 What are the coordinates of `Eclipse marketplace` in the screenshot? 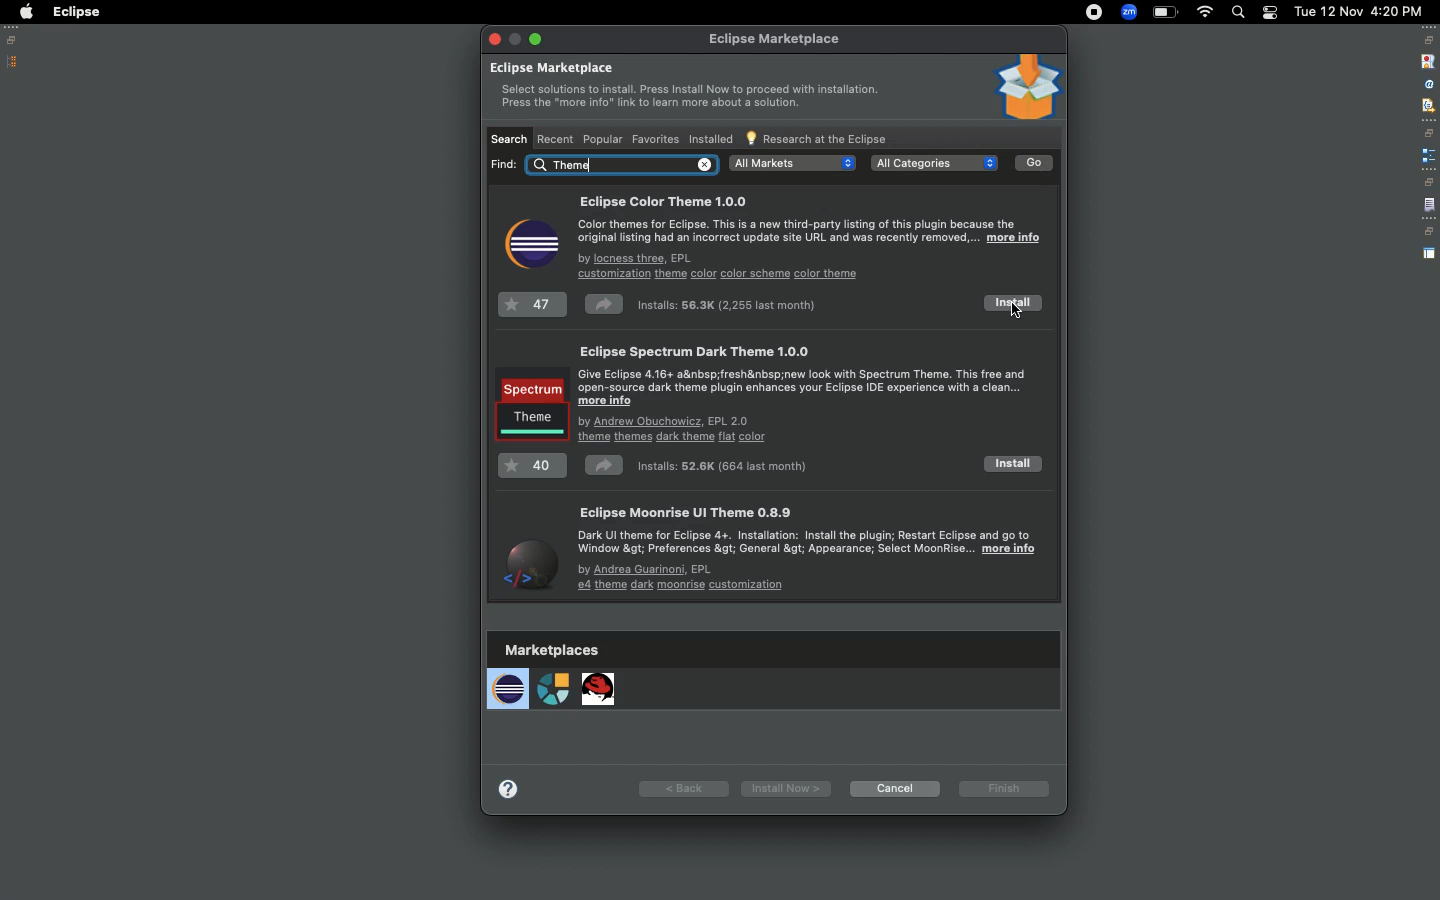 It's located at (683, 89).